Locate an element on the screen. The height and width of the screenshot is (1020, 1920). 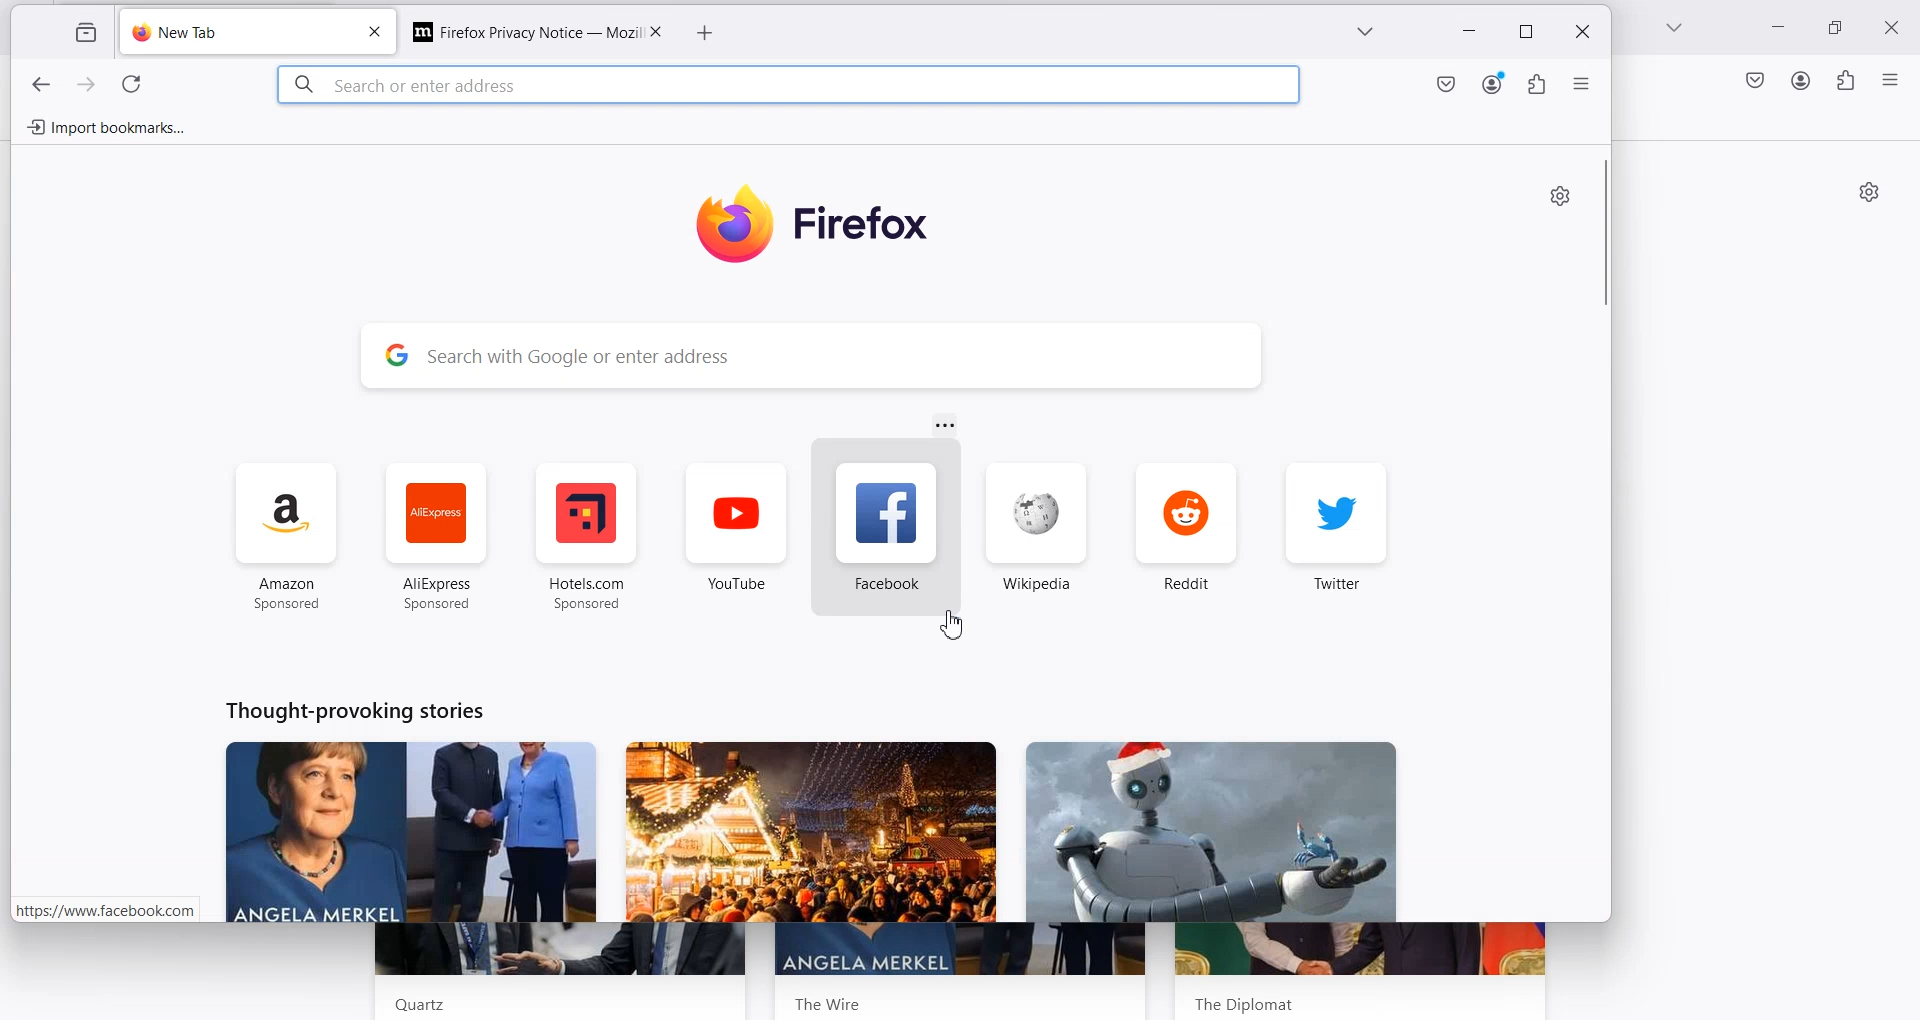
save to pocket is located at coordinates (1446, 88).